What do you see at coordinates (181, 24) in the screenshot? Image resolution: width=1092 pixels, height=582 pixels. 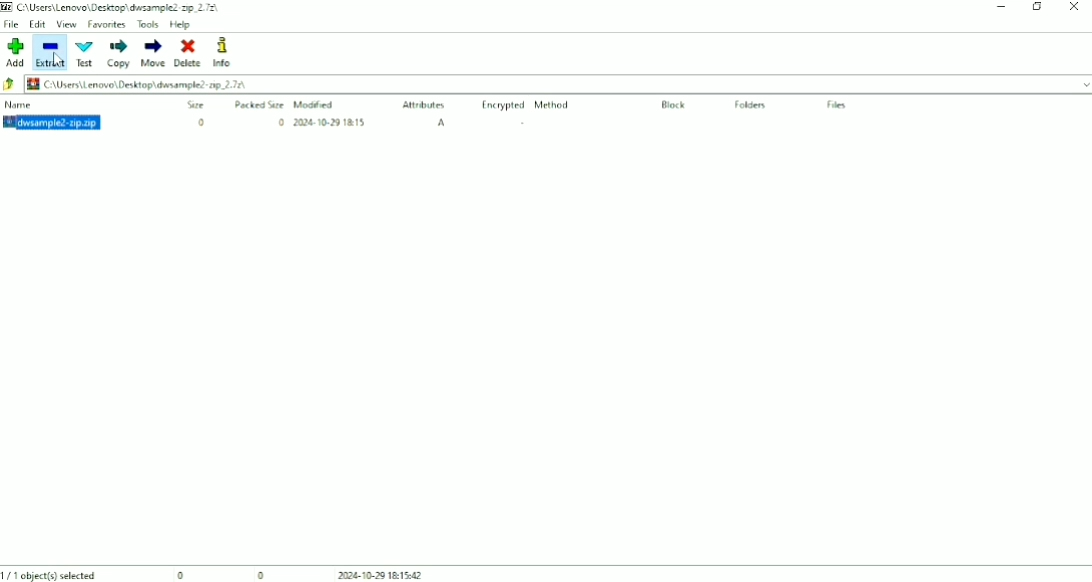 I see `Help` at bounding box center [181, 24].